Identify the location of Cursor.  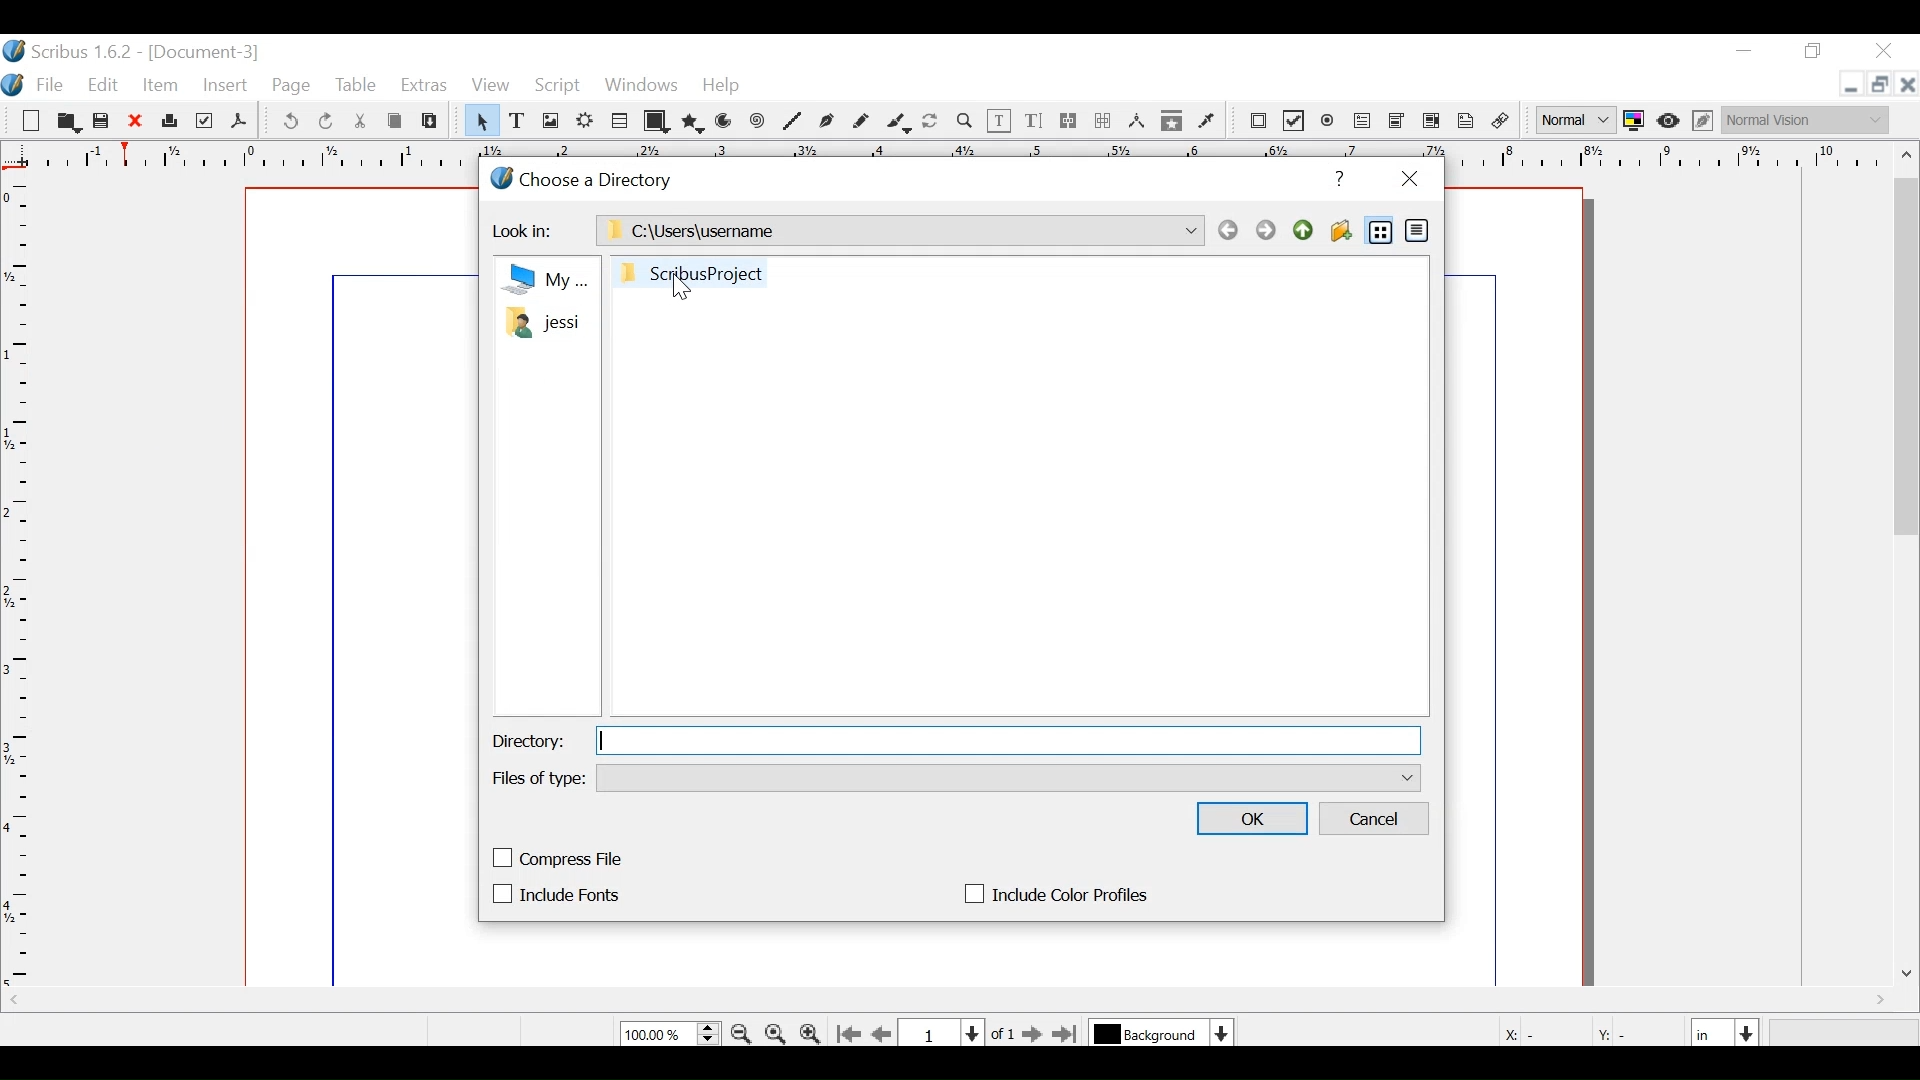
(680, 286).